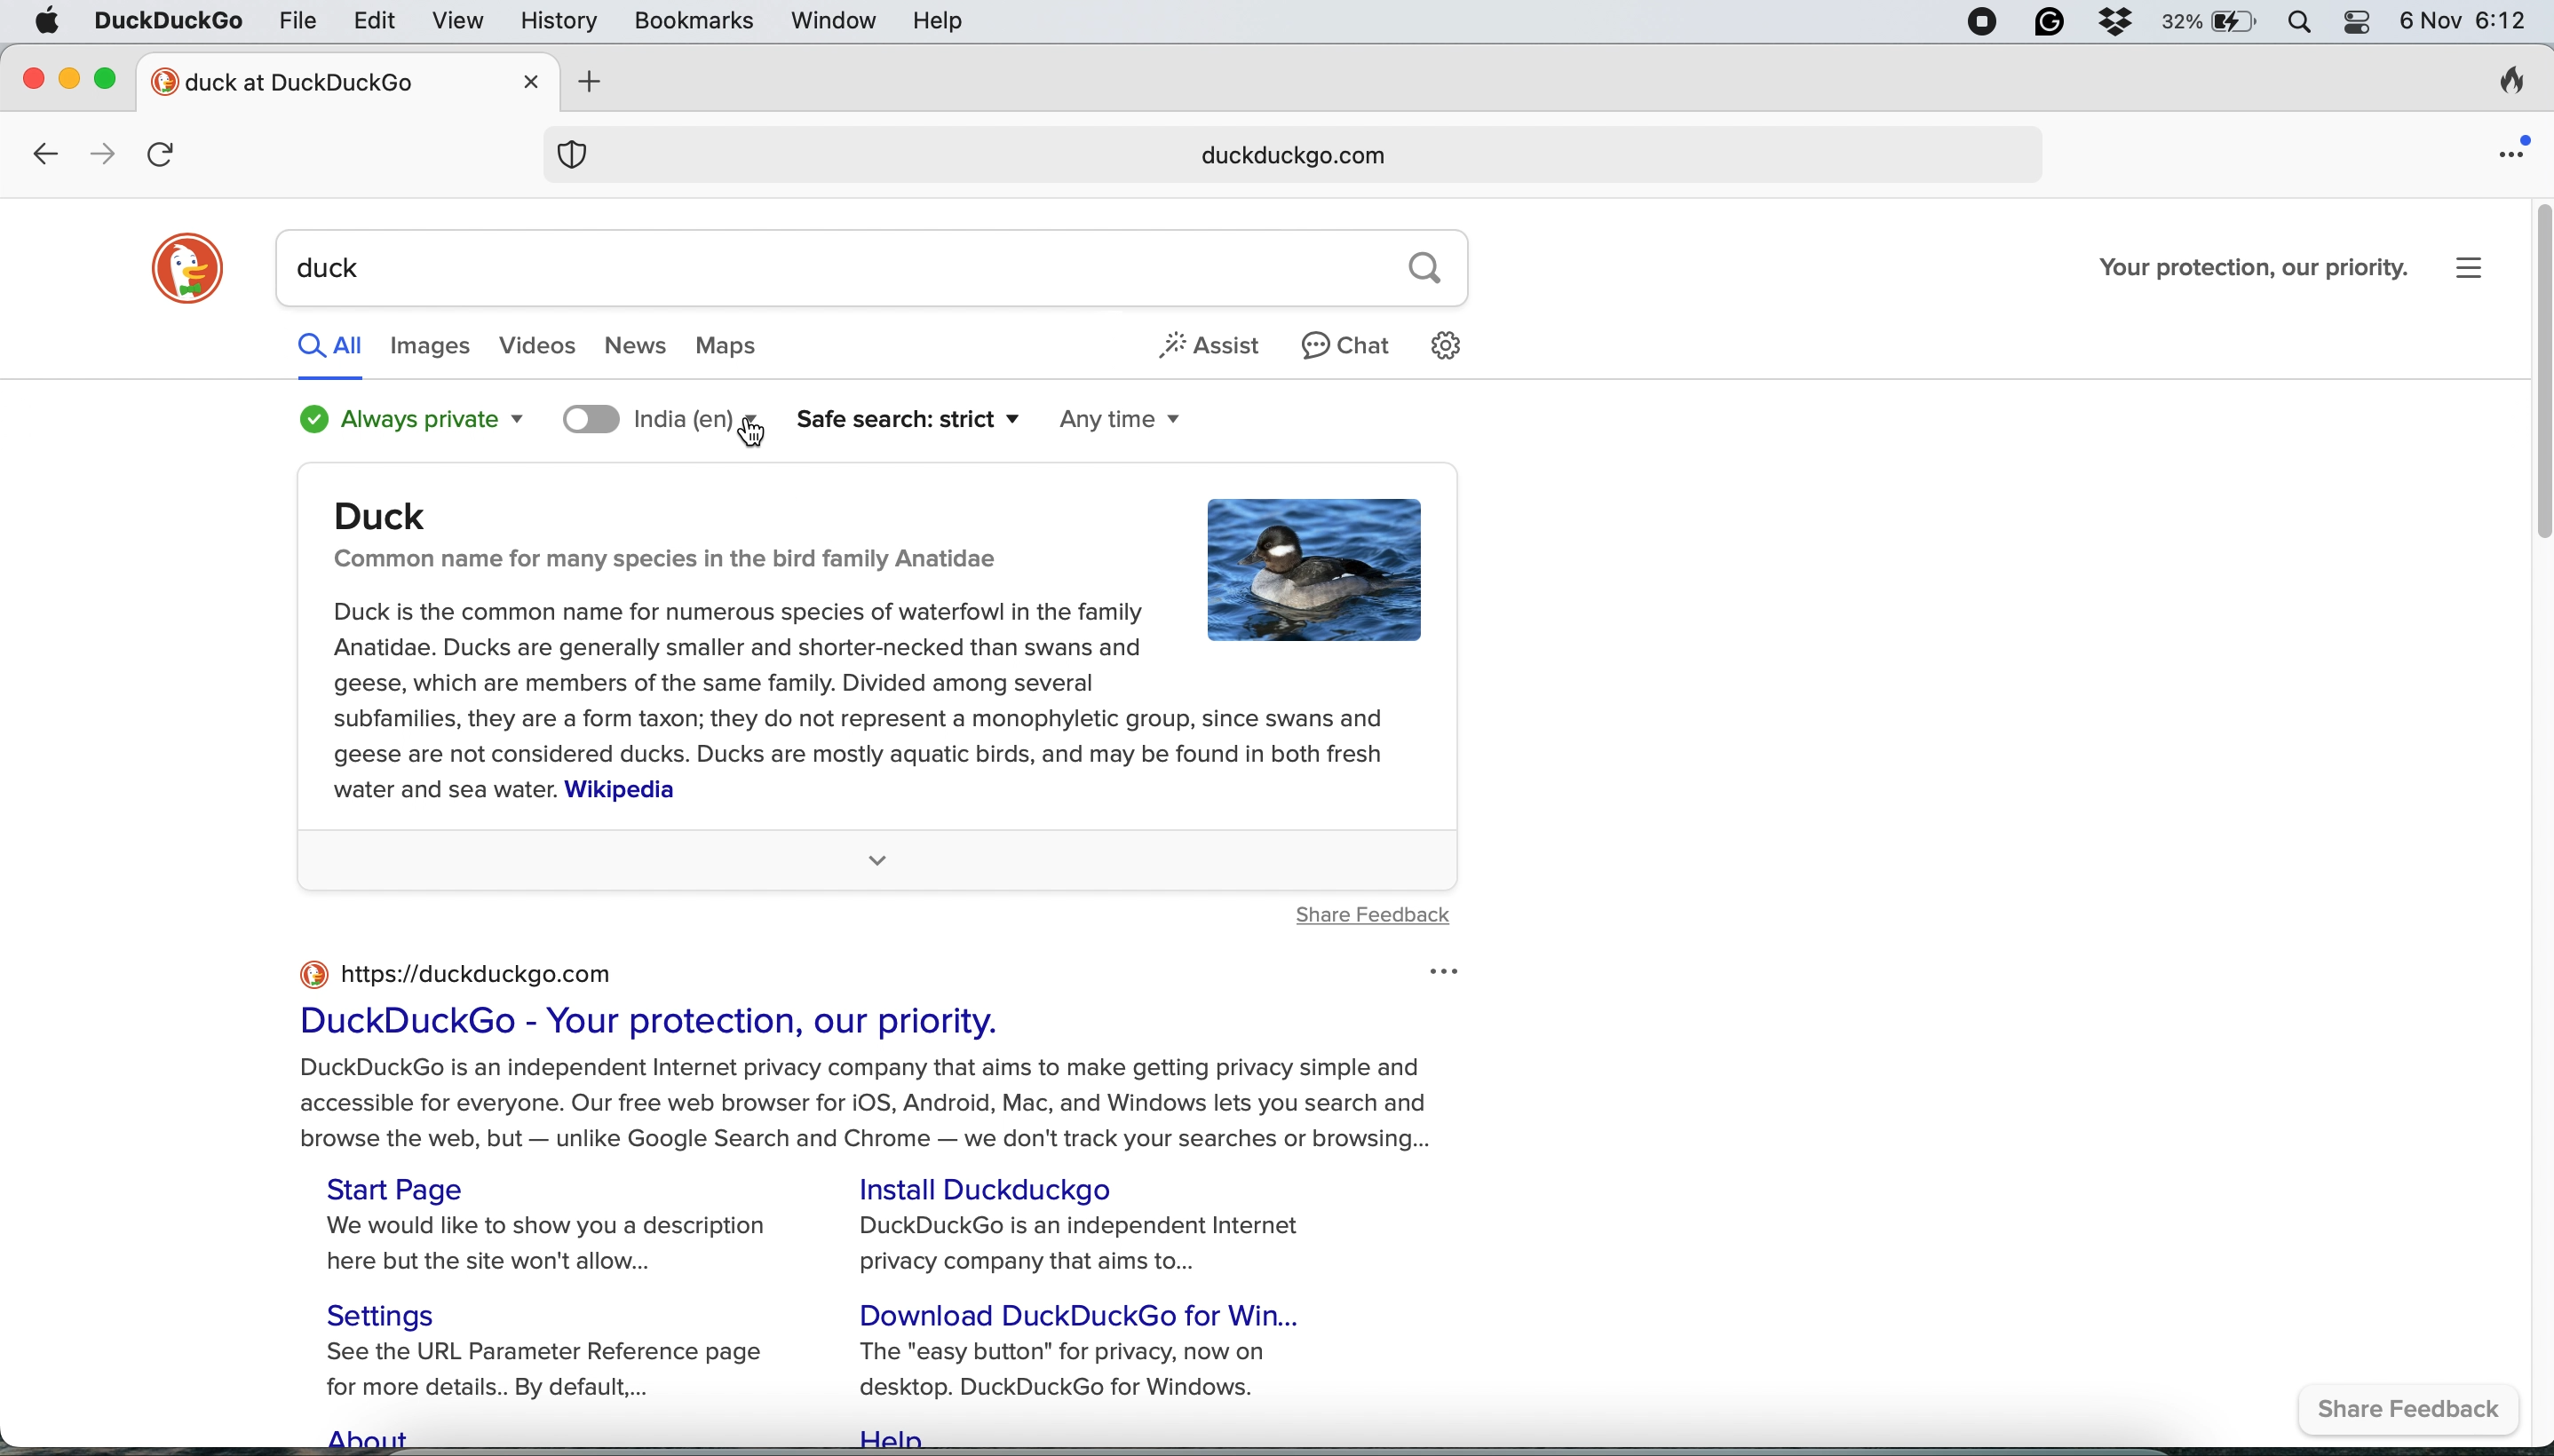 This screenshot has width=2554, height=1456. I want to click on help, so click(942, 21).